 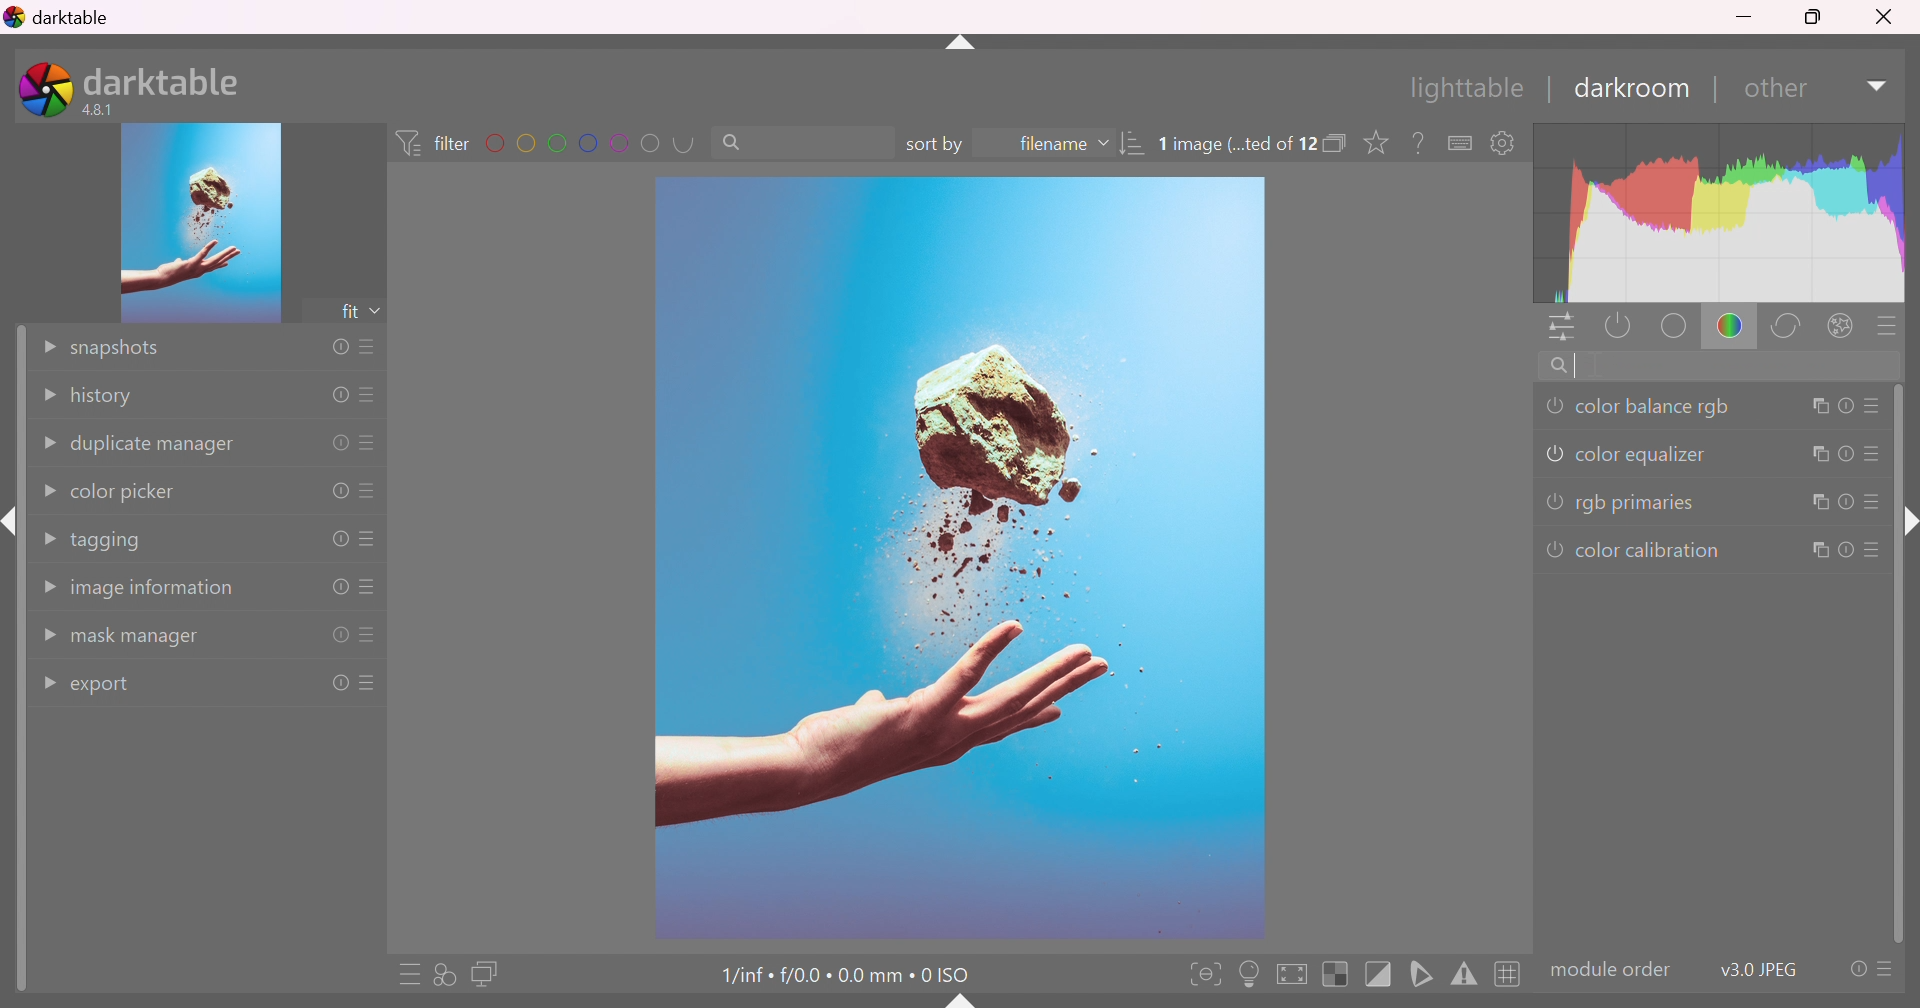 What do you see at coordinates (202, 224) in the screenshot?
I see `image` at bounding box center [202, 224].